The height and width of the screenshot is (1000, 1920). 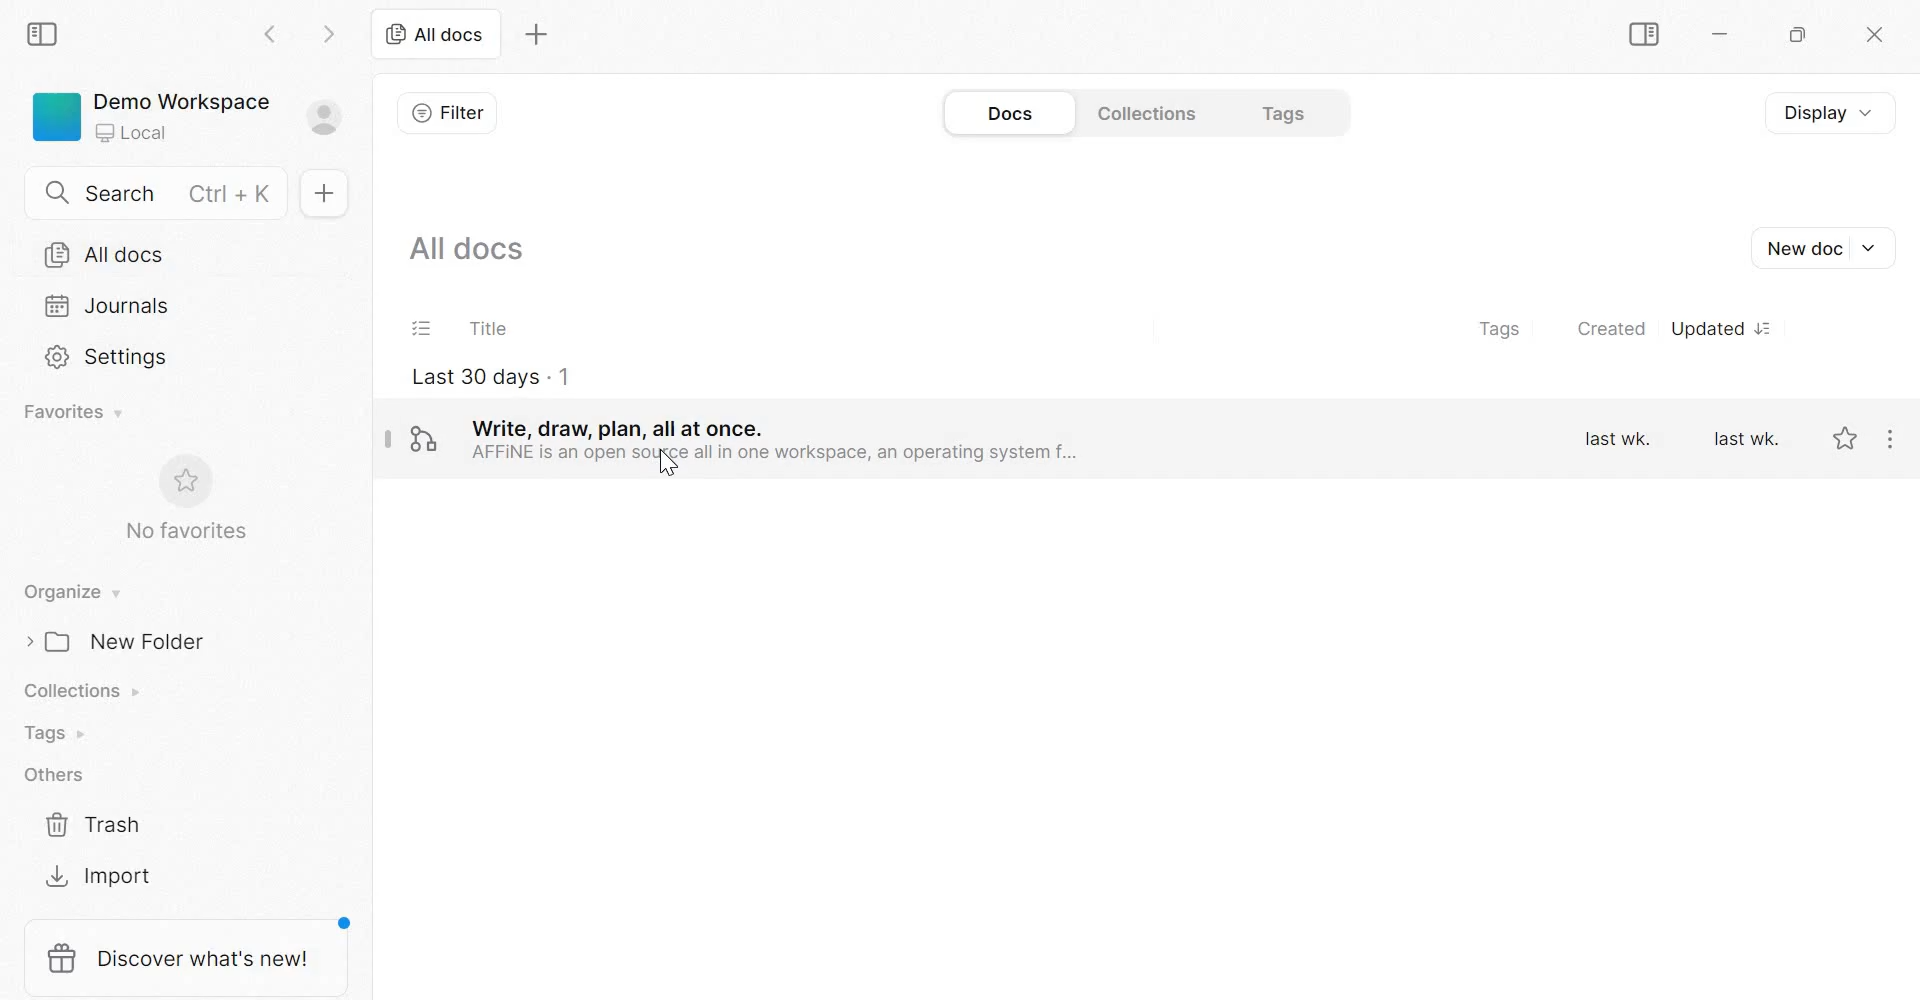 I want to click on collapse sidebar, so click(x=43, y=36).